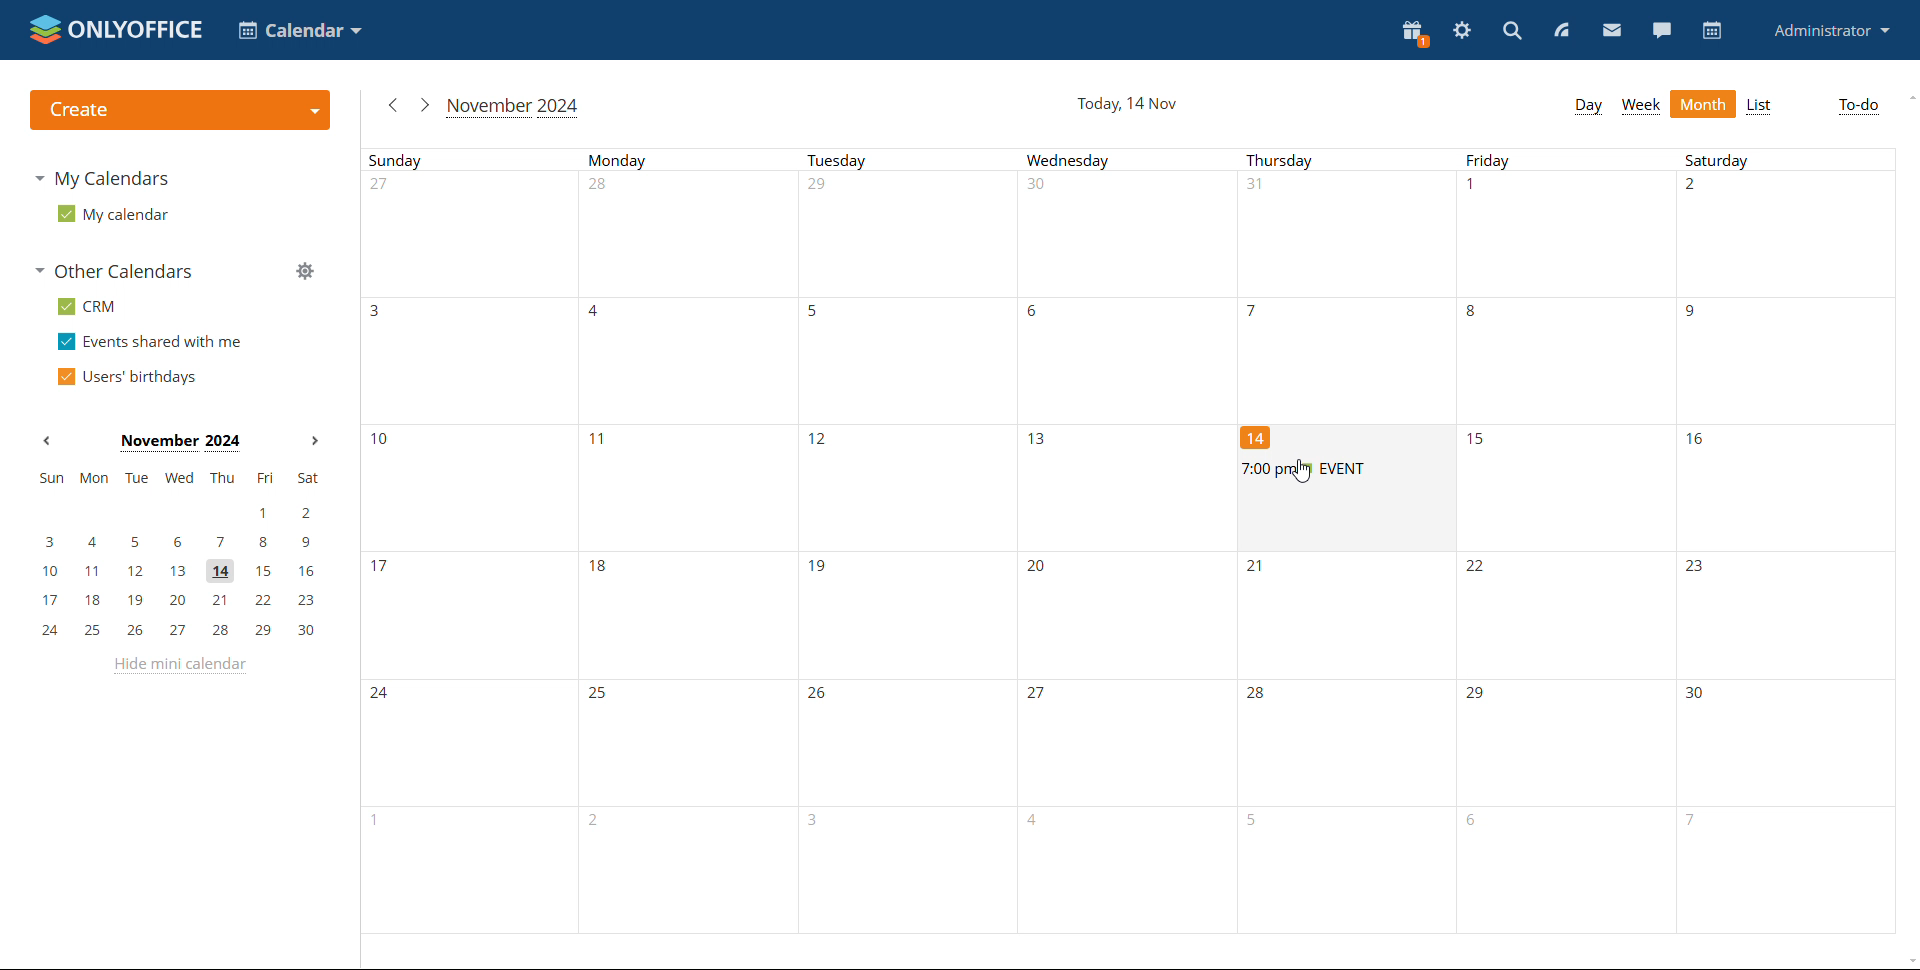  I want to click on number, so click(1261, 824).